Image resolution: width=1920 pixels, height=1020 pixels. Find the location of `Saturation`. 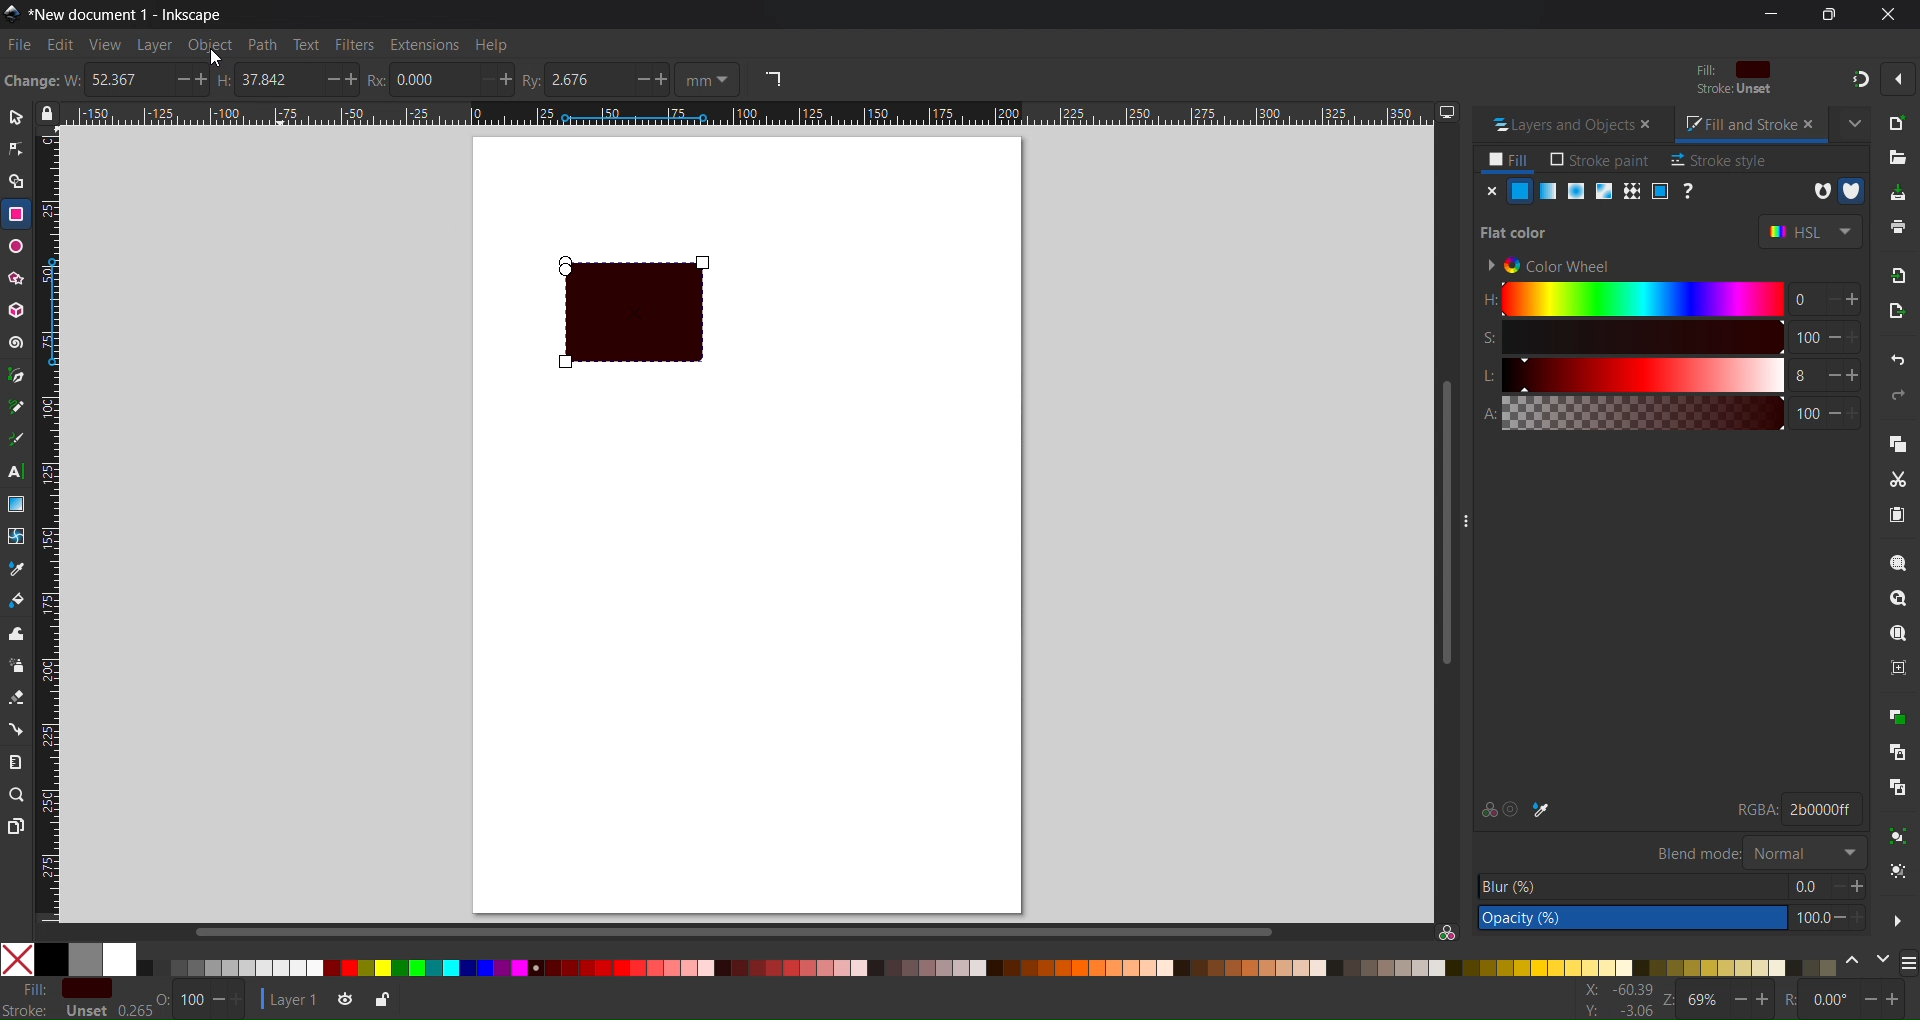

Saturation is located at coordinates (1629, 337).